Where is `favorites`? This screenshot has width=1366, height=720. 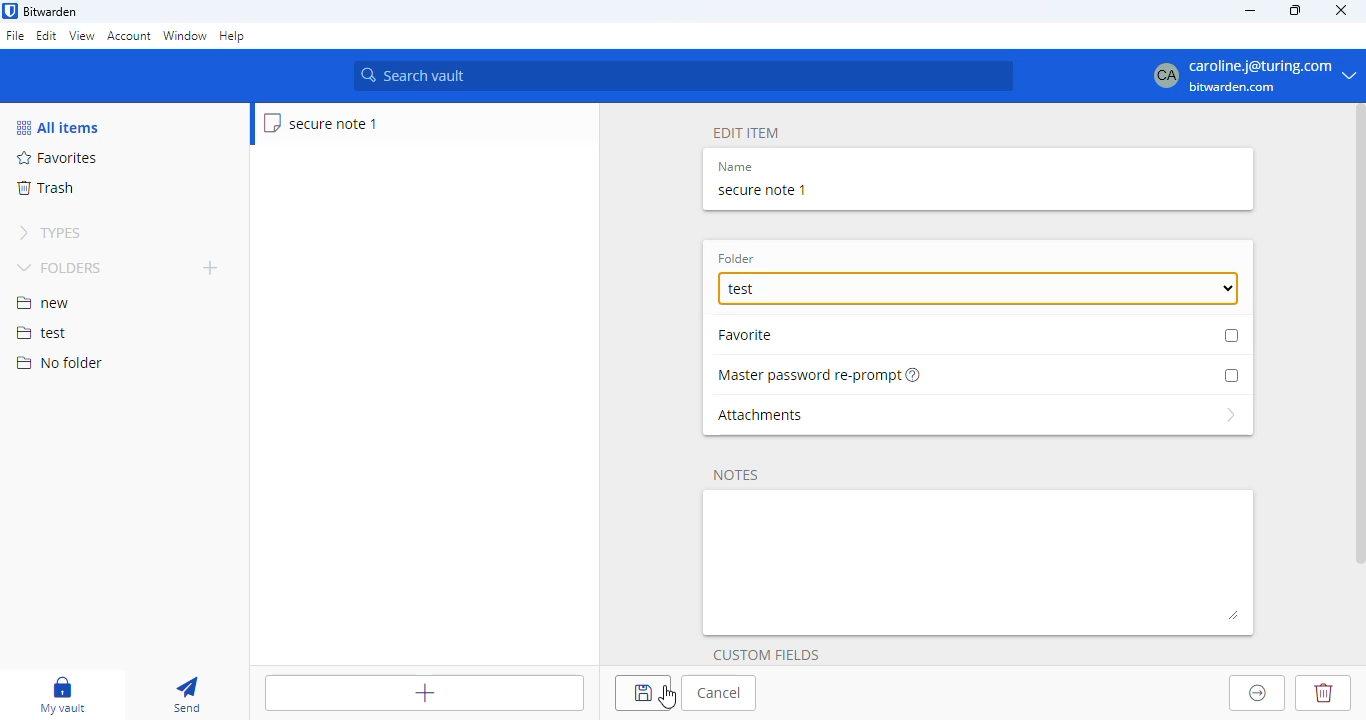
favorites is located at coordinates (58, 158).